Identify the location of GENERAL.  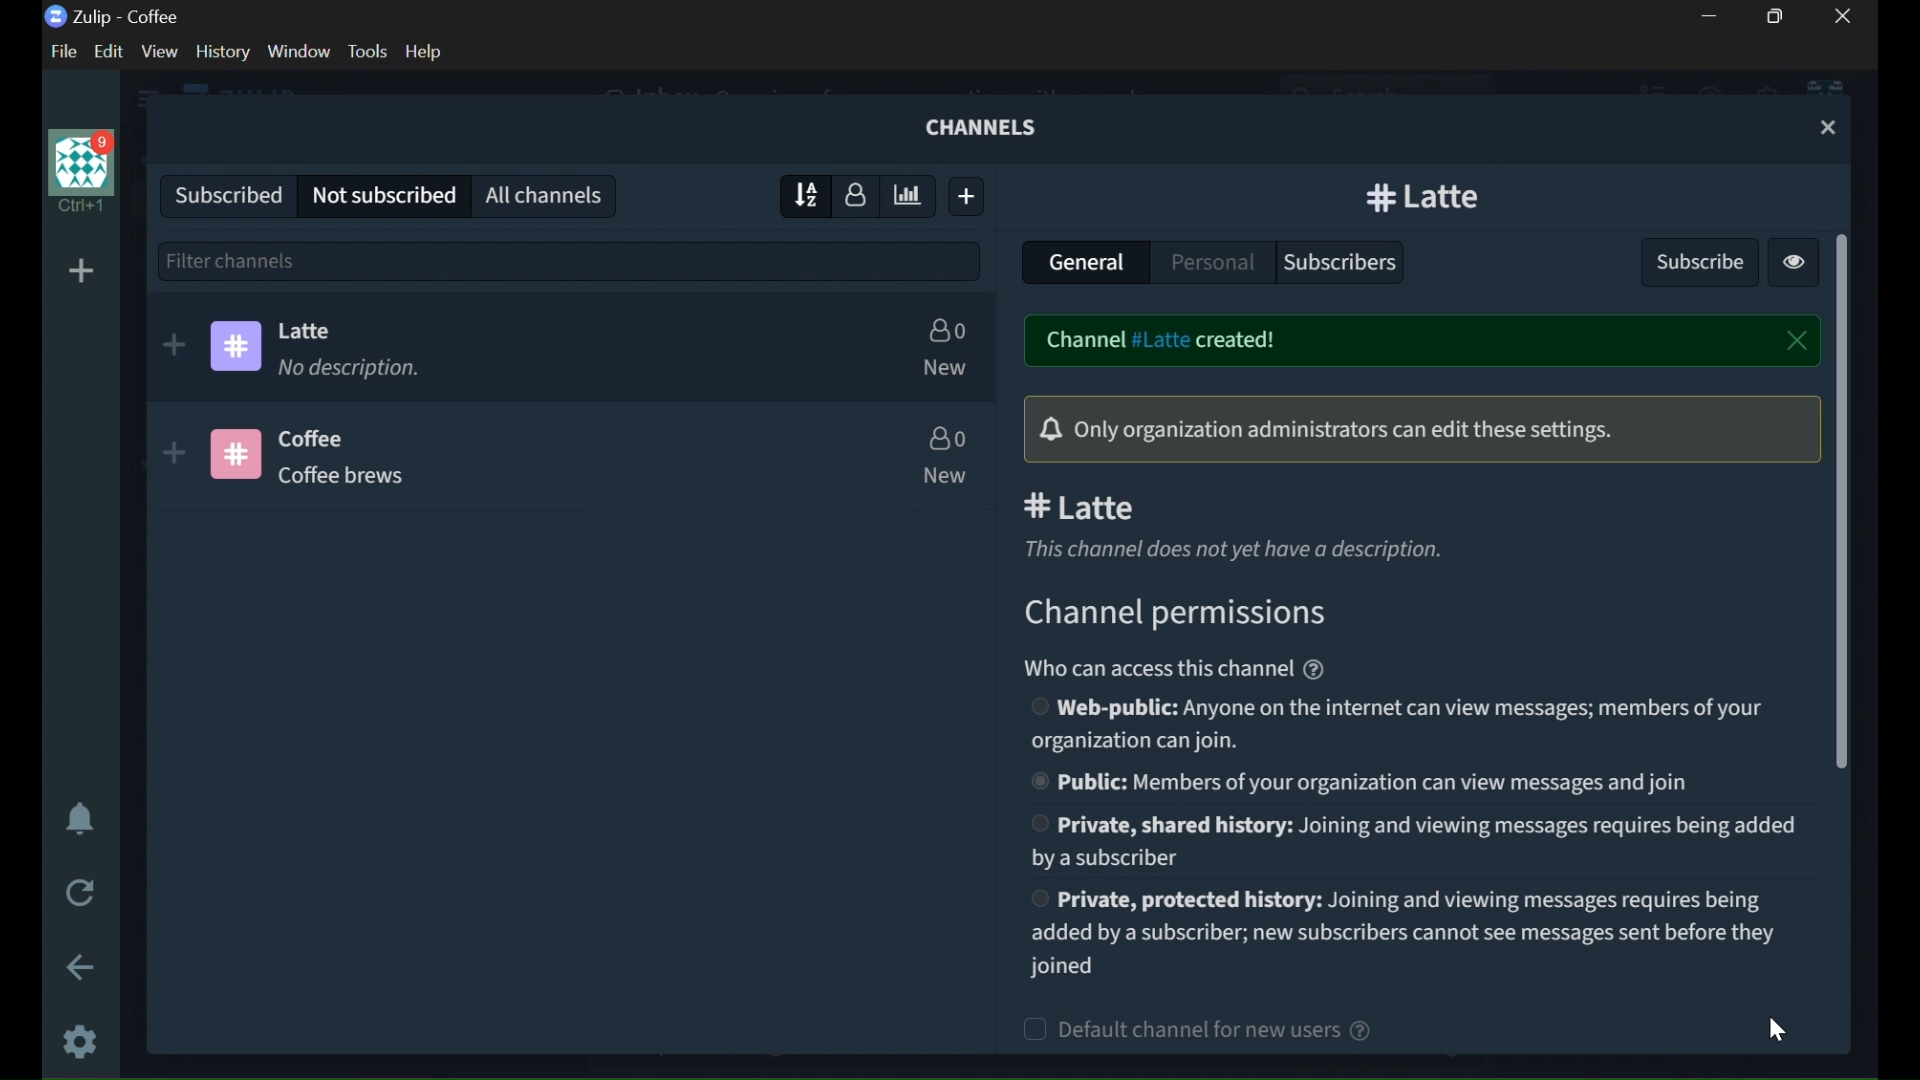
(1085, 264).